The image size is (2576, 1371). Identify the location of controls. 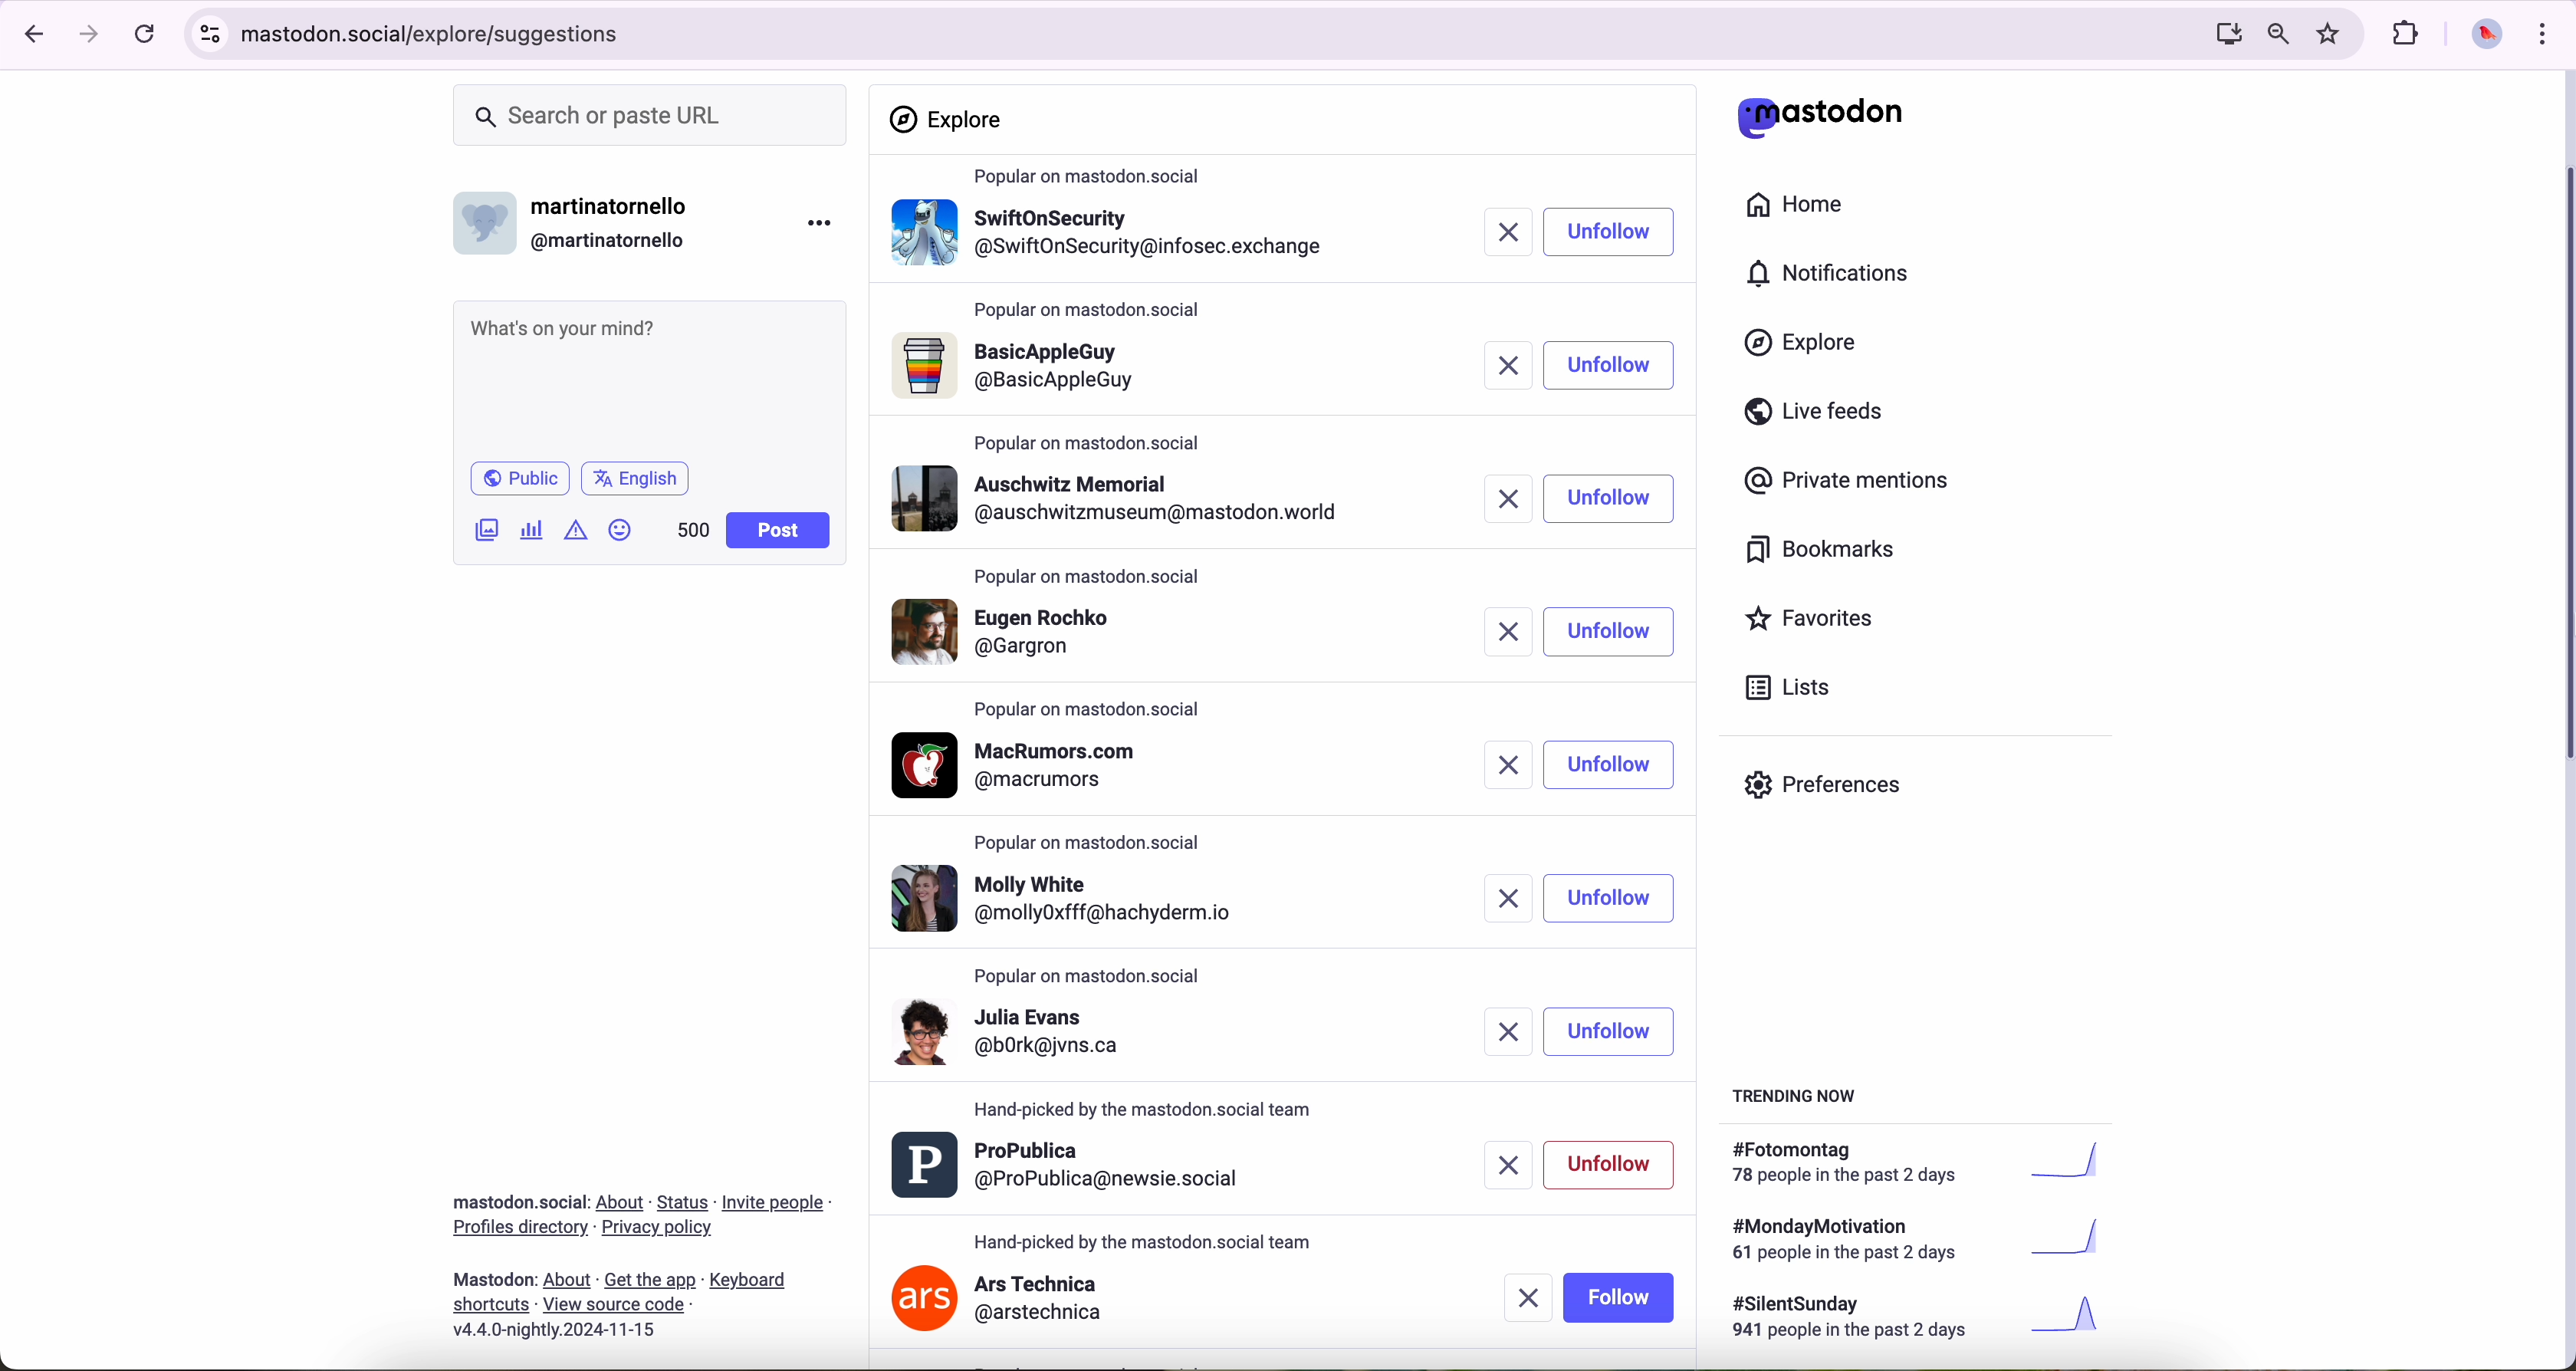
(211, 34).